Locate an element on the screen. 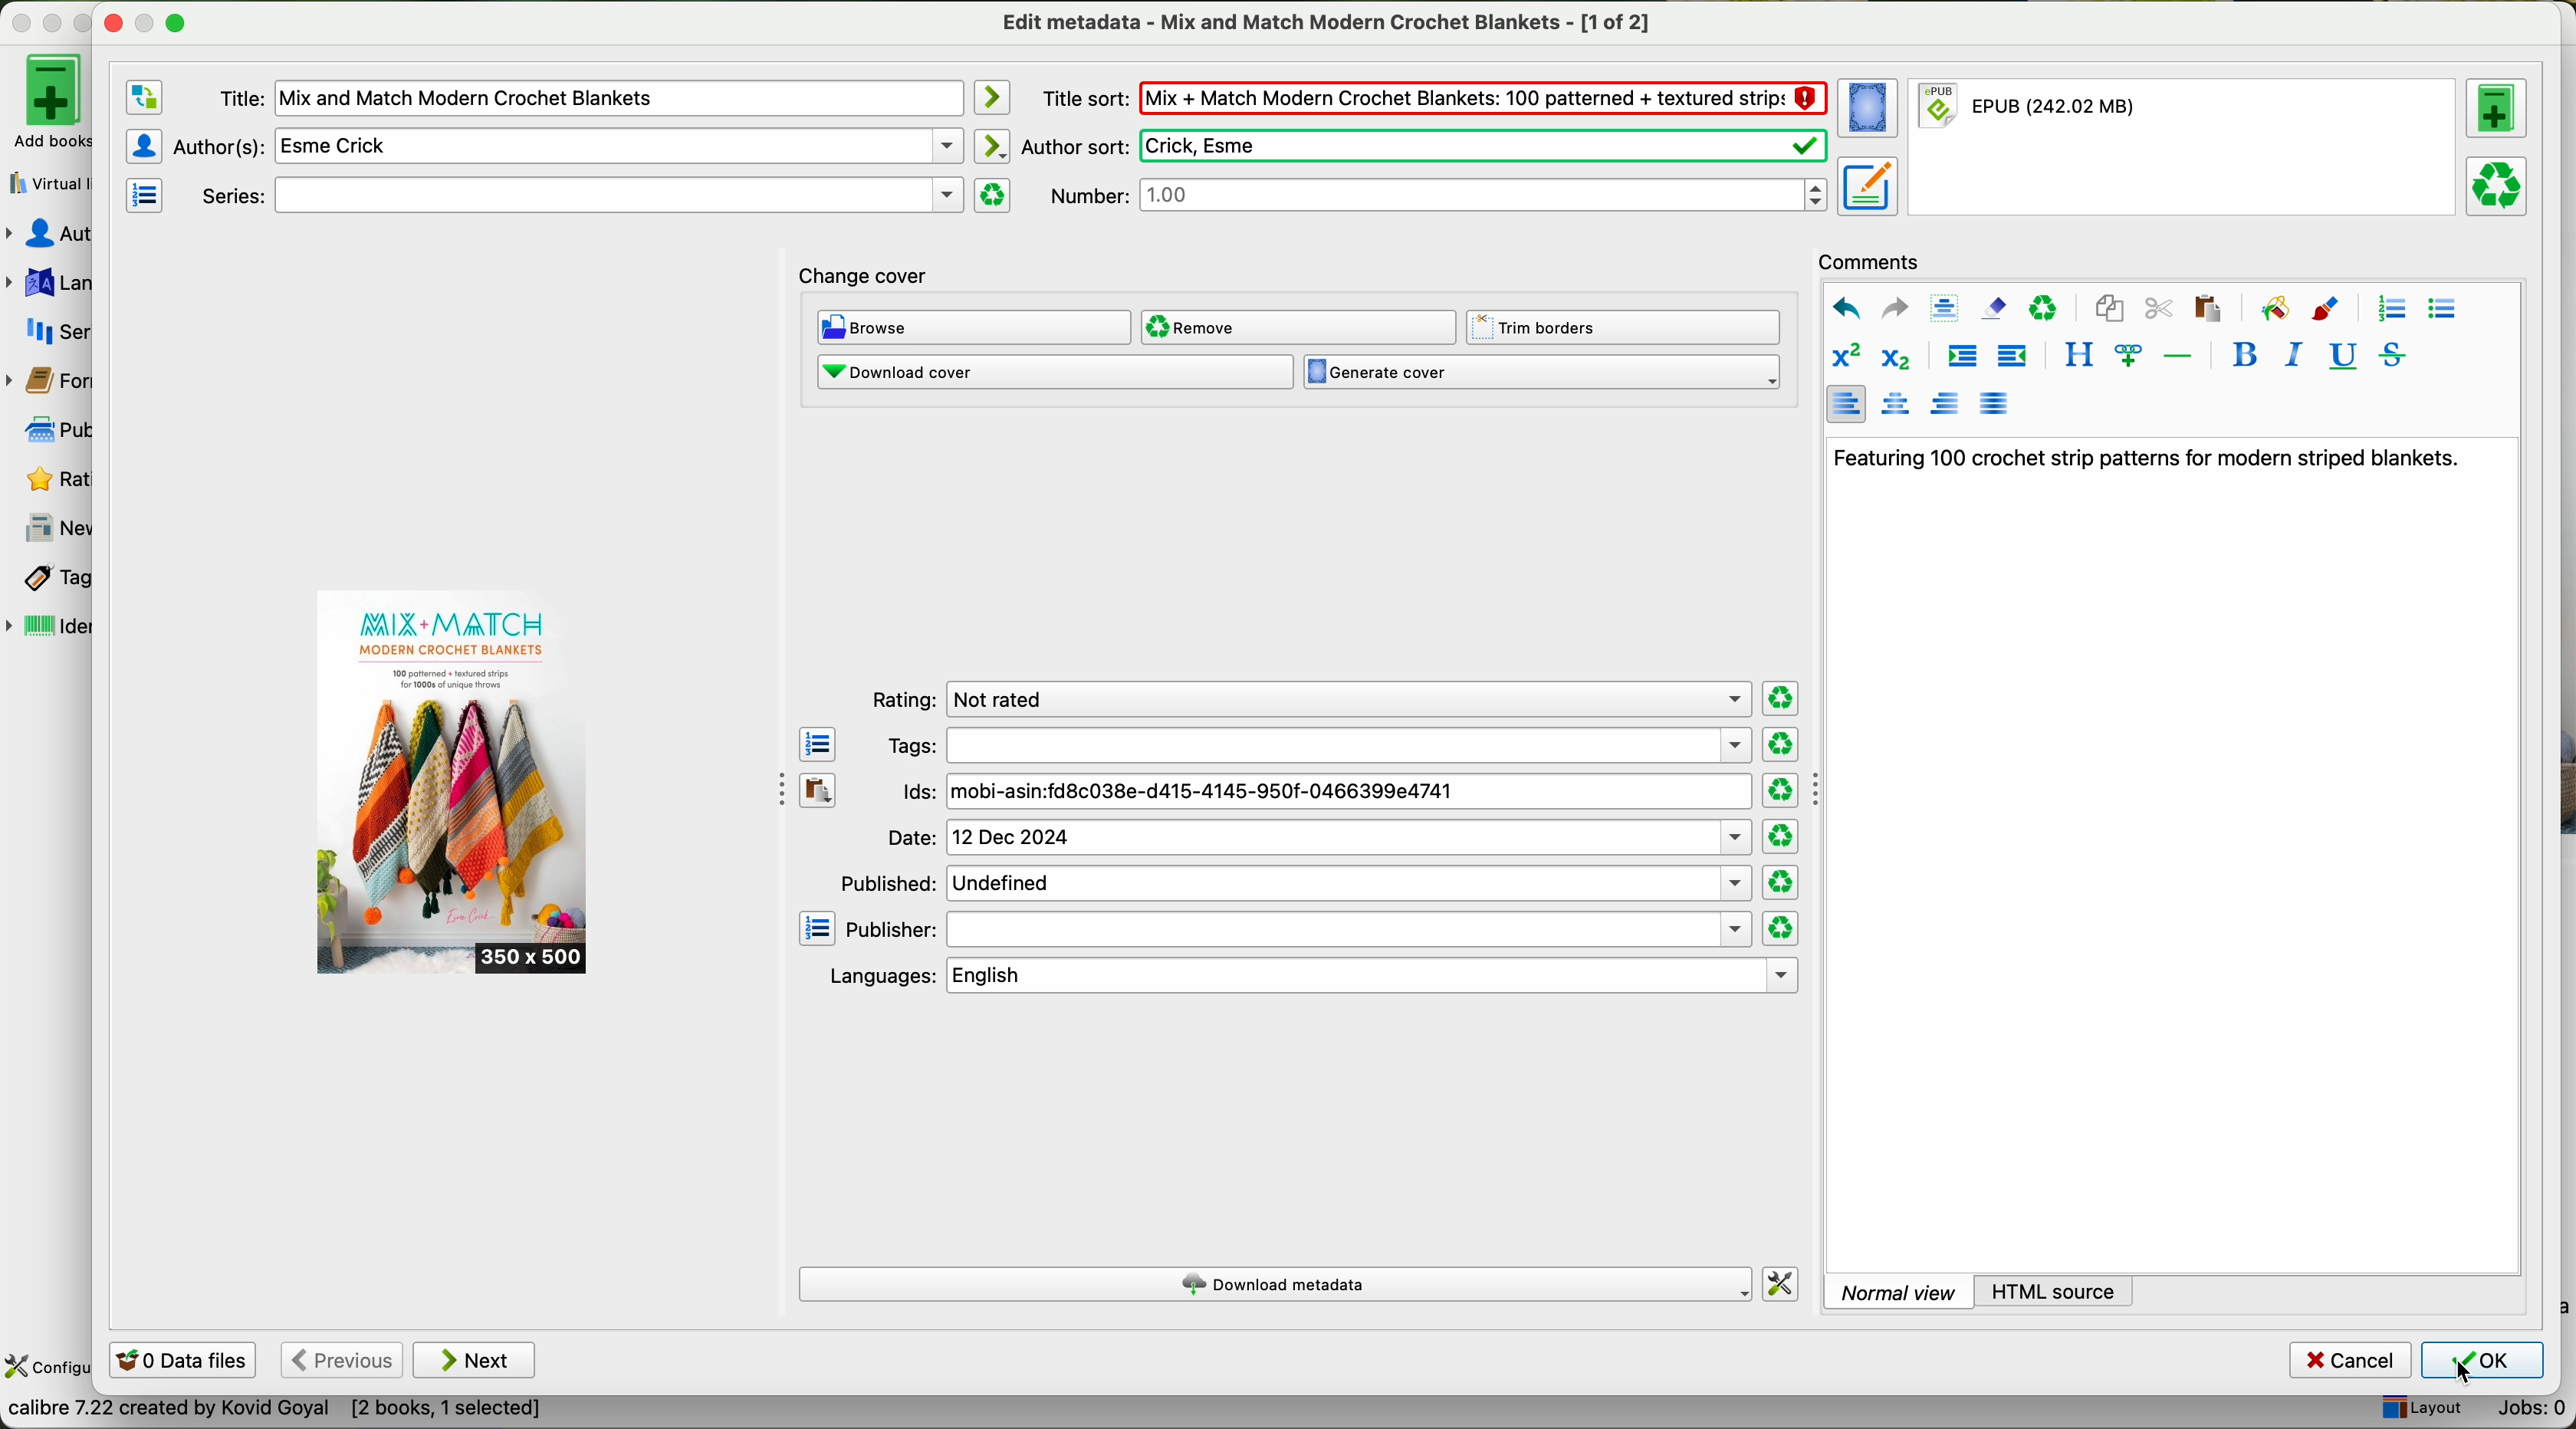  browse is located at coordinates (975, 329).